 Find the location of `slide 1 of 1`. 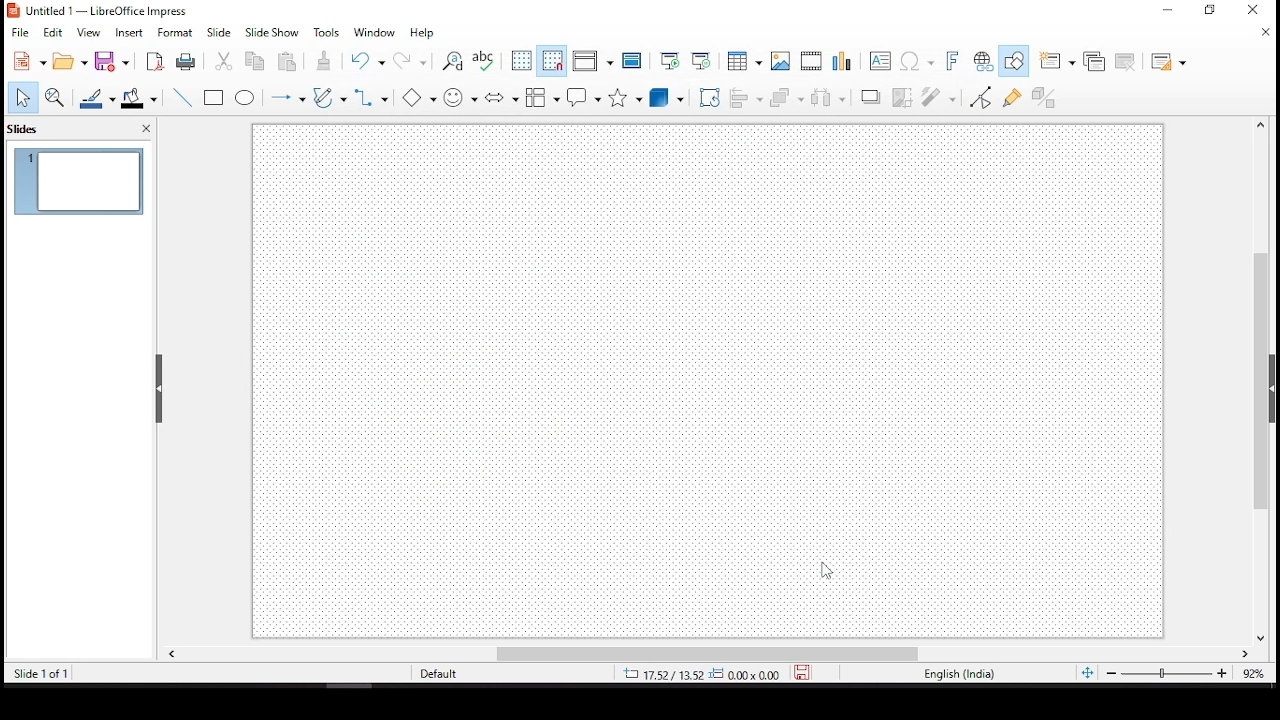

slide 1 of 1 is located at coordinates (45, 673).